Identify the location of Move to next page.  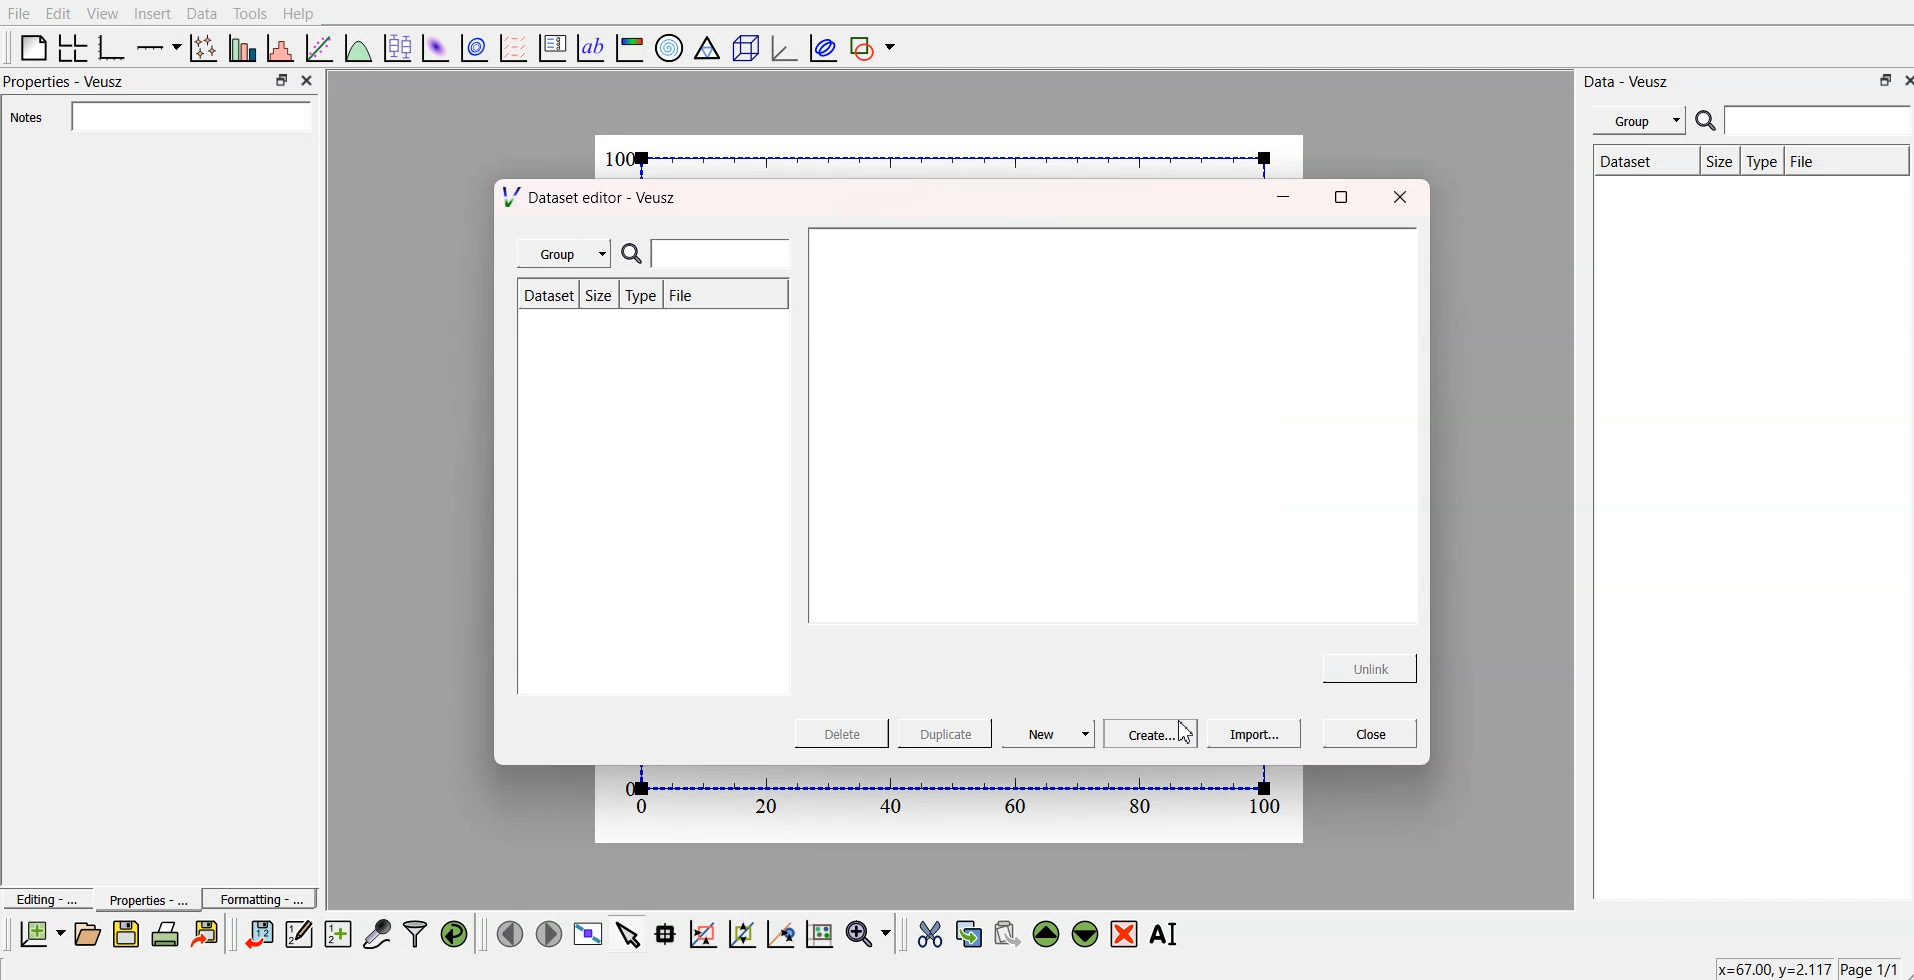
(548, 932).